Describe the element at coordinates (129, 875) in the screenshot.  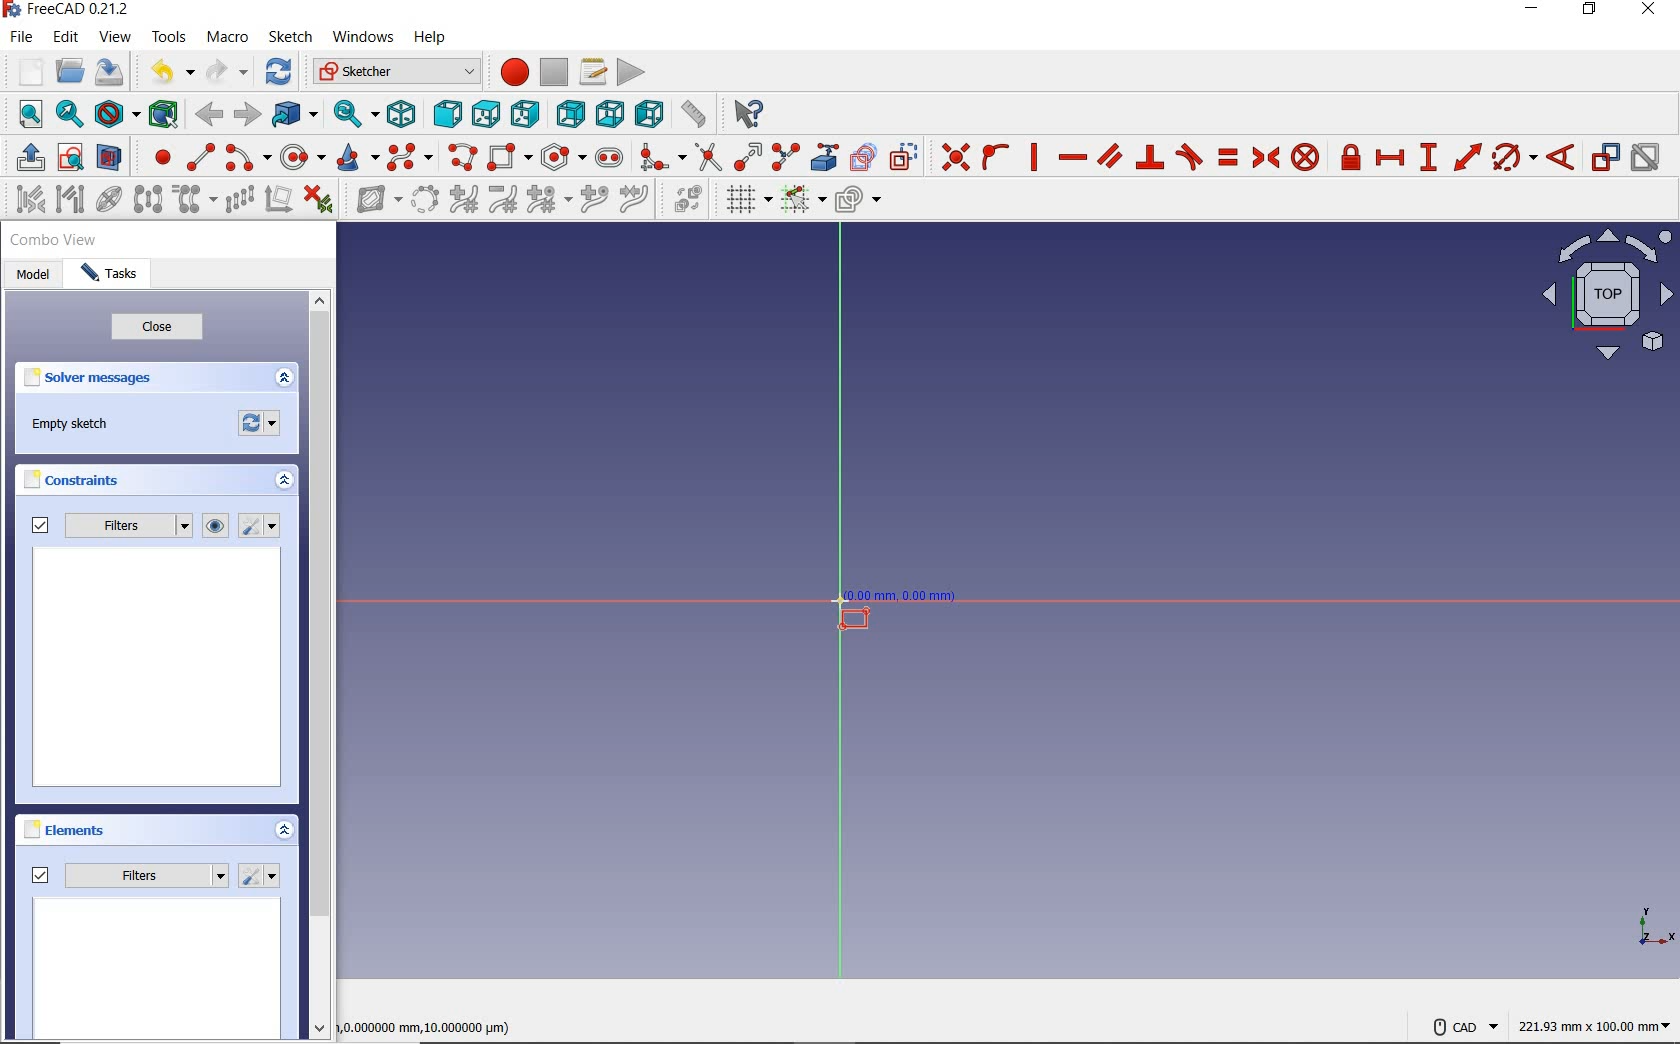
I see `filters` at that location.